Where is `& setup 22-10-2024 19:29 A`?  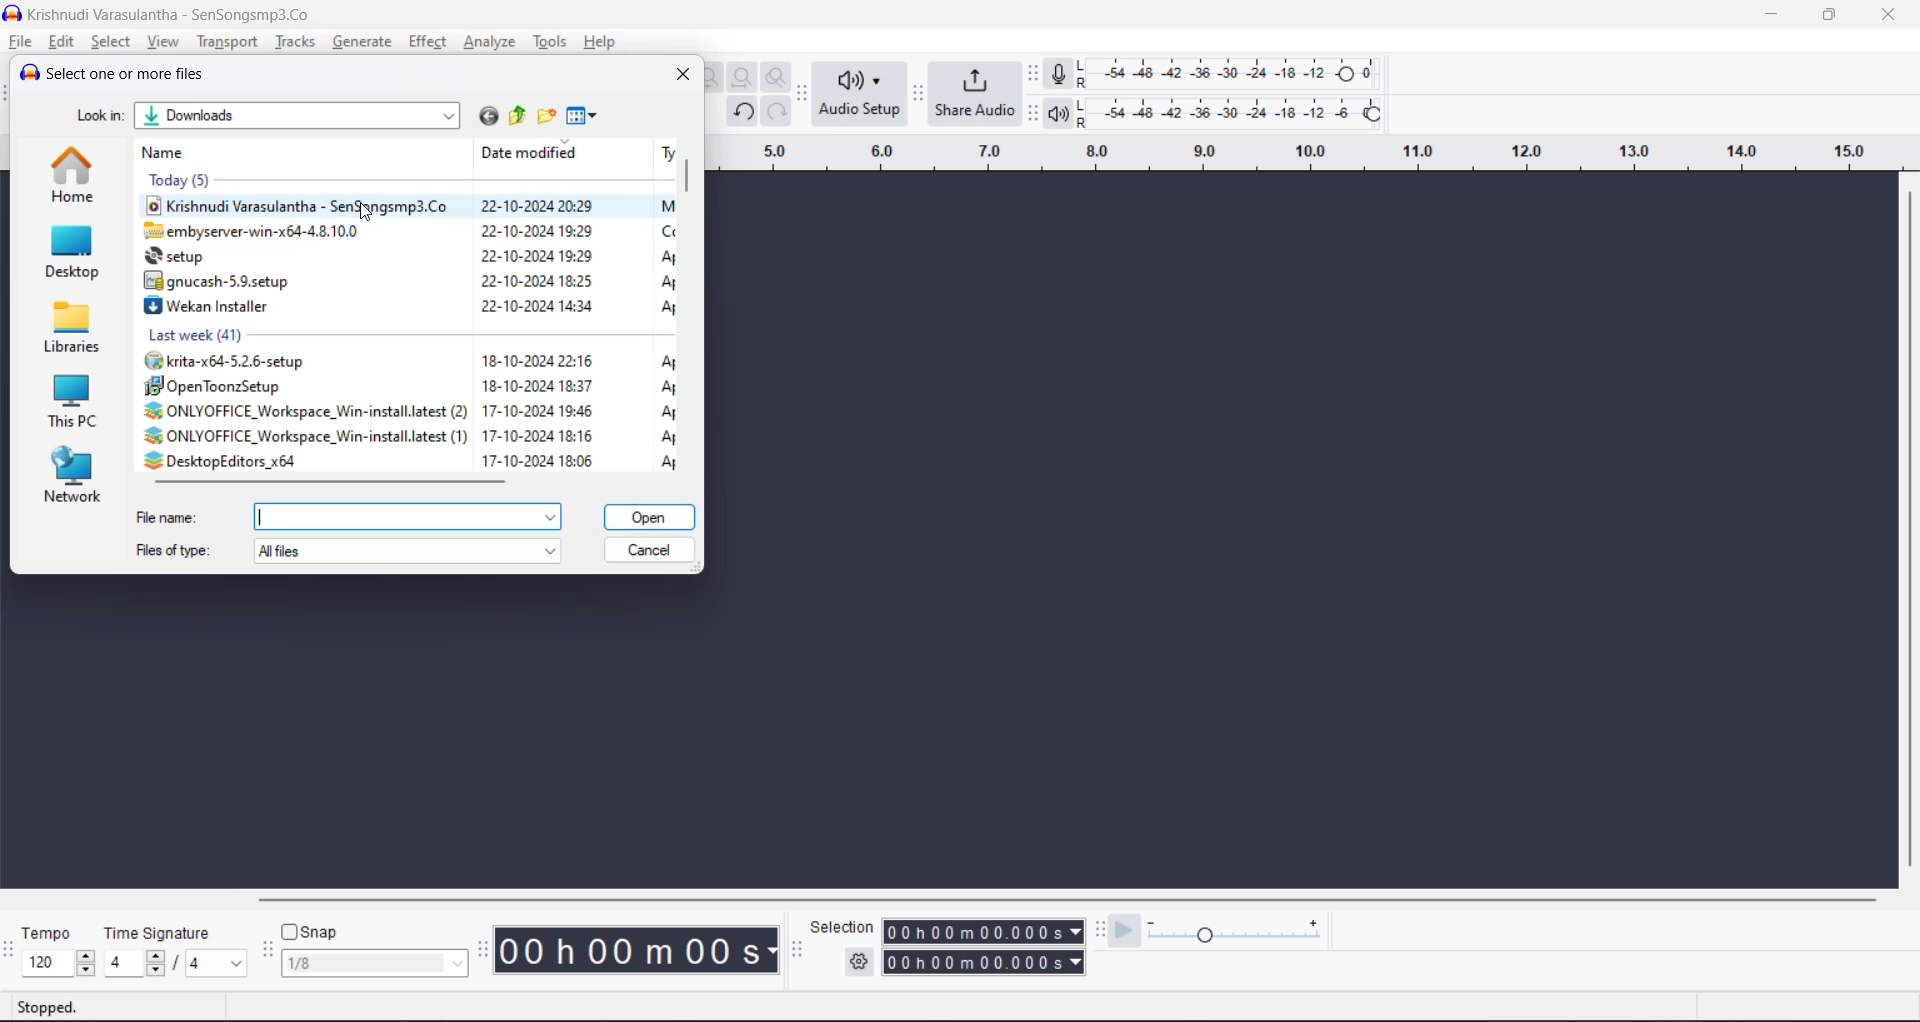
& setup 22-10-2024 19:29 A is located at coordinates (407, 254).